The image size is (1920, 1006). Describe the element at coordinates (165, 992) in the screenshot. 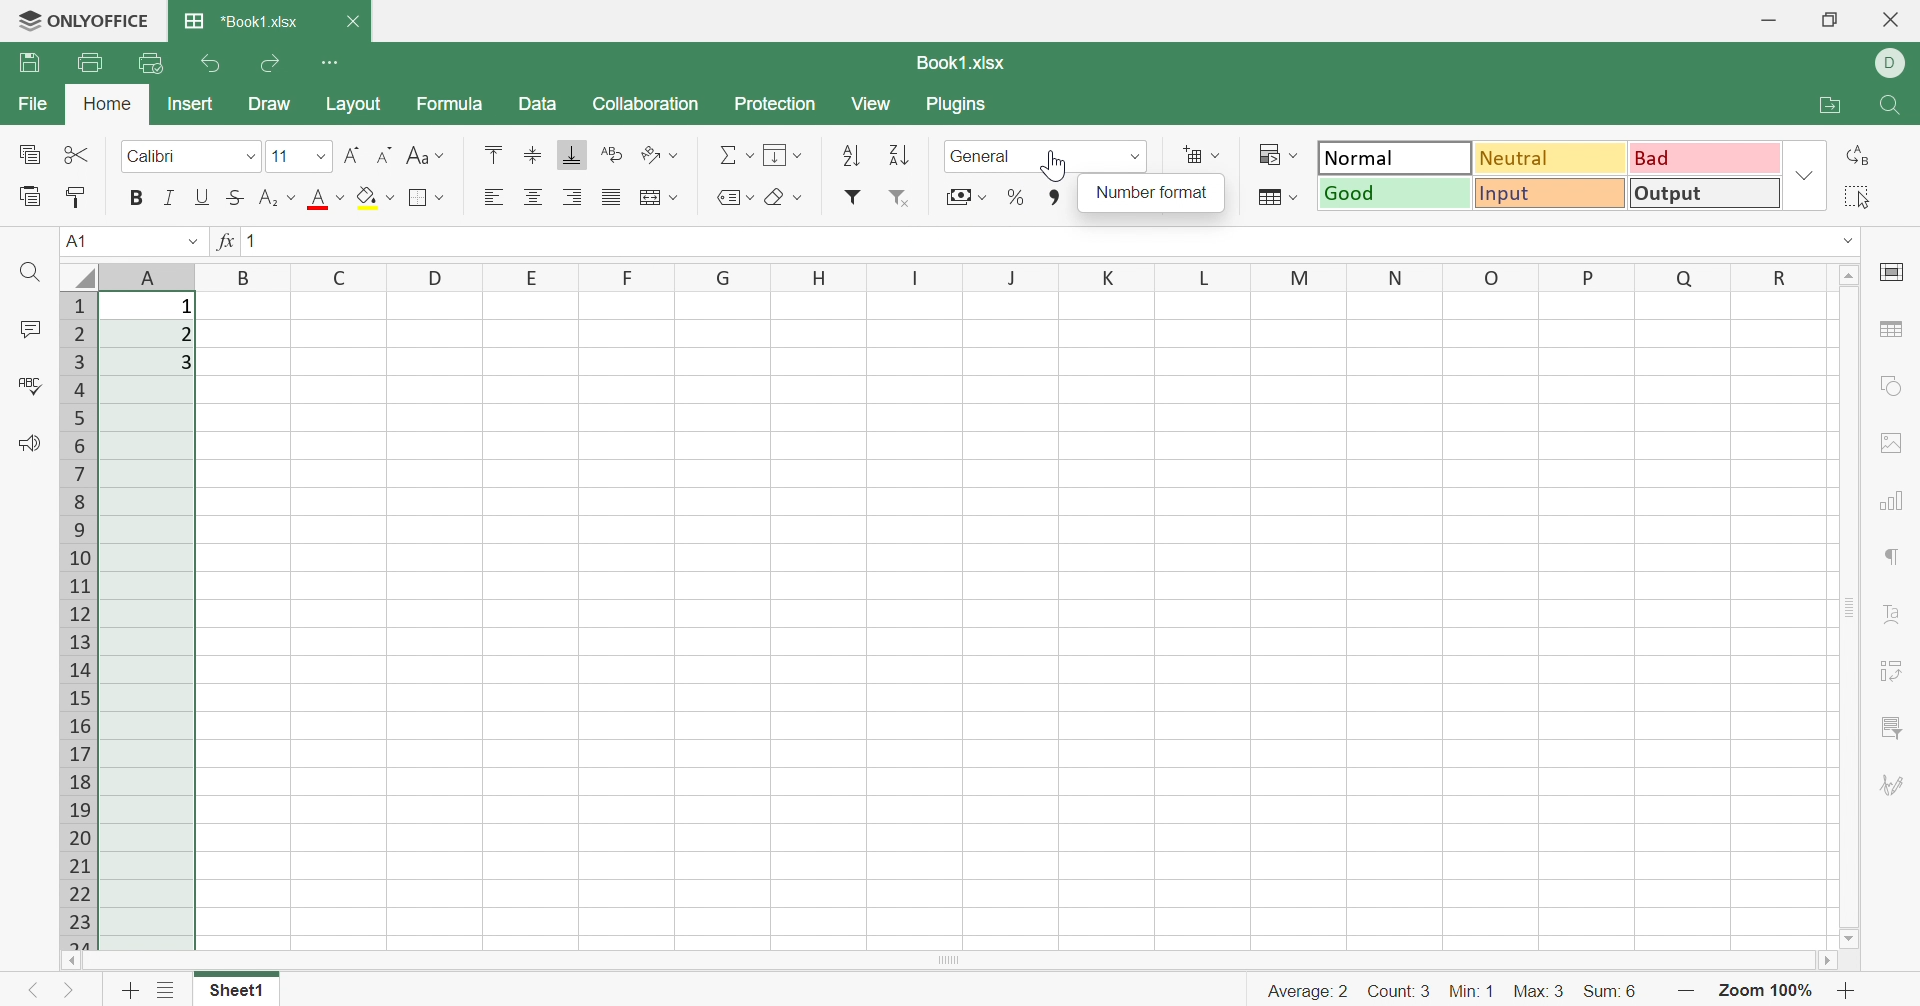

I see `List of sheets` at that location.